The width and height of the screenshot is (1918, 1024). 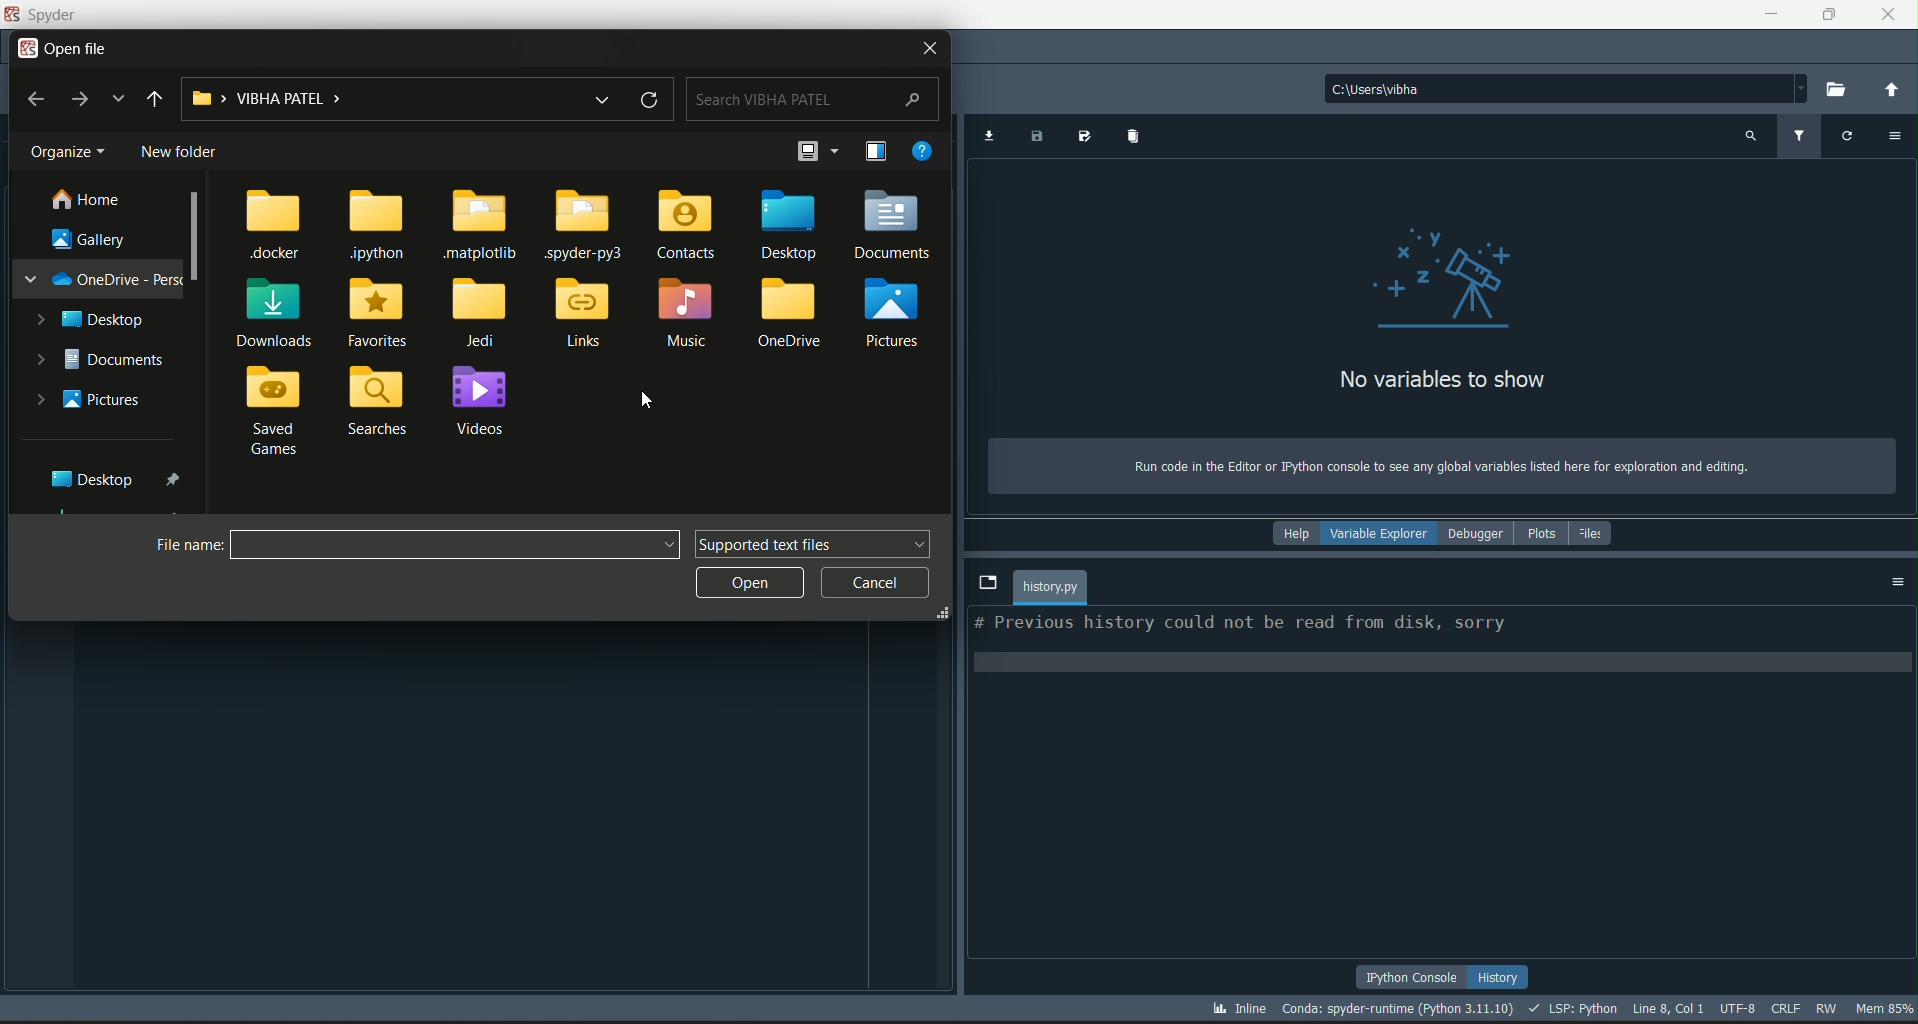 What do you see at coordinates (104, 279) in the screenshot?
I see `one drive` at bounding box center [104, 279].